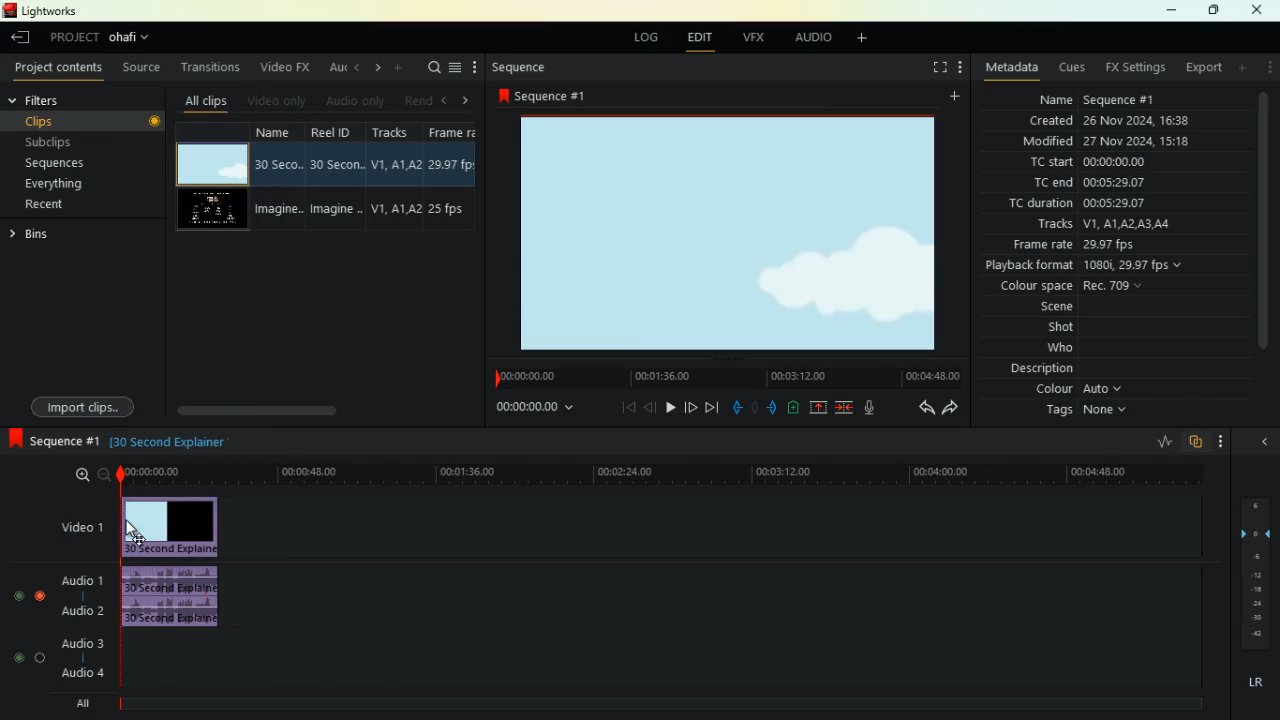 This screenshot has width=1280, height=720. Describe the element at coordinates (691, 409) in the screenshot. I see `forward` at that location.